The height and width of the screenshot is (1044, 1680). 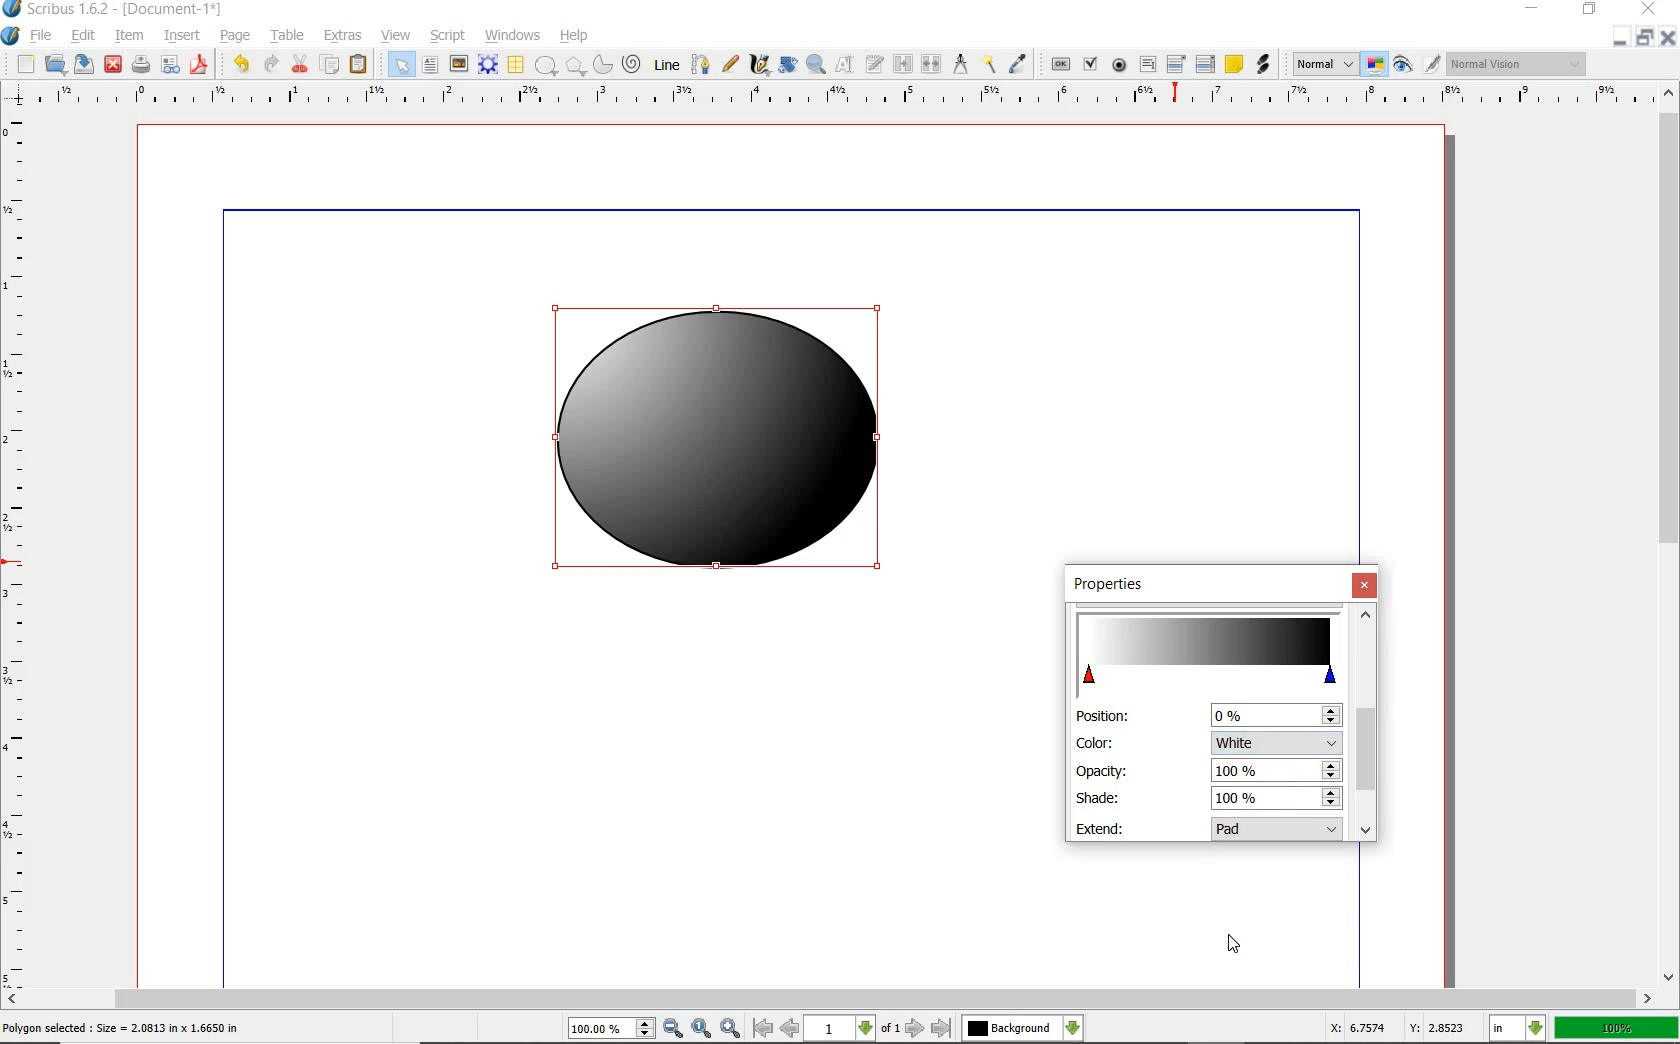 What do you see at coordinates (791, 1028) in the screenshot?
I see `previous` at bounding box center [791, 1028].